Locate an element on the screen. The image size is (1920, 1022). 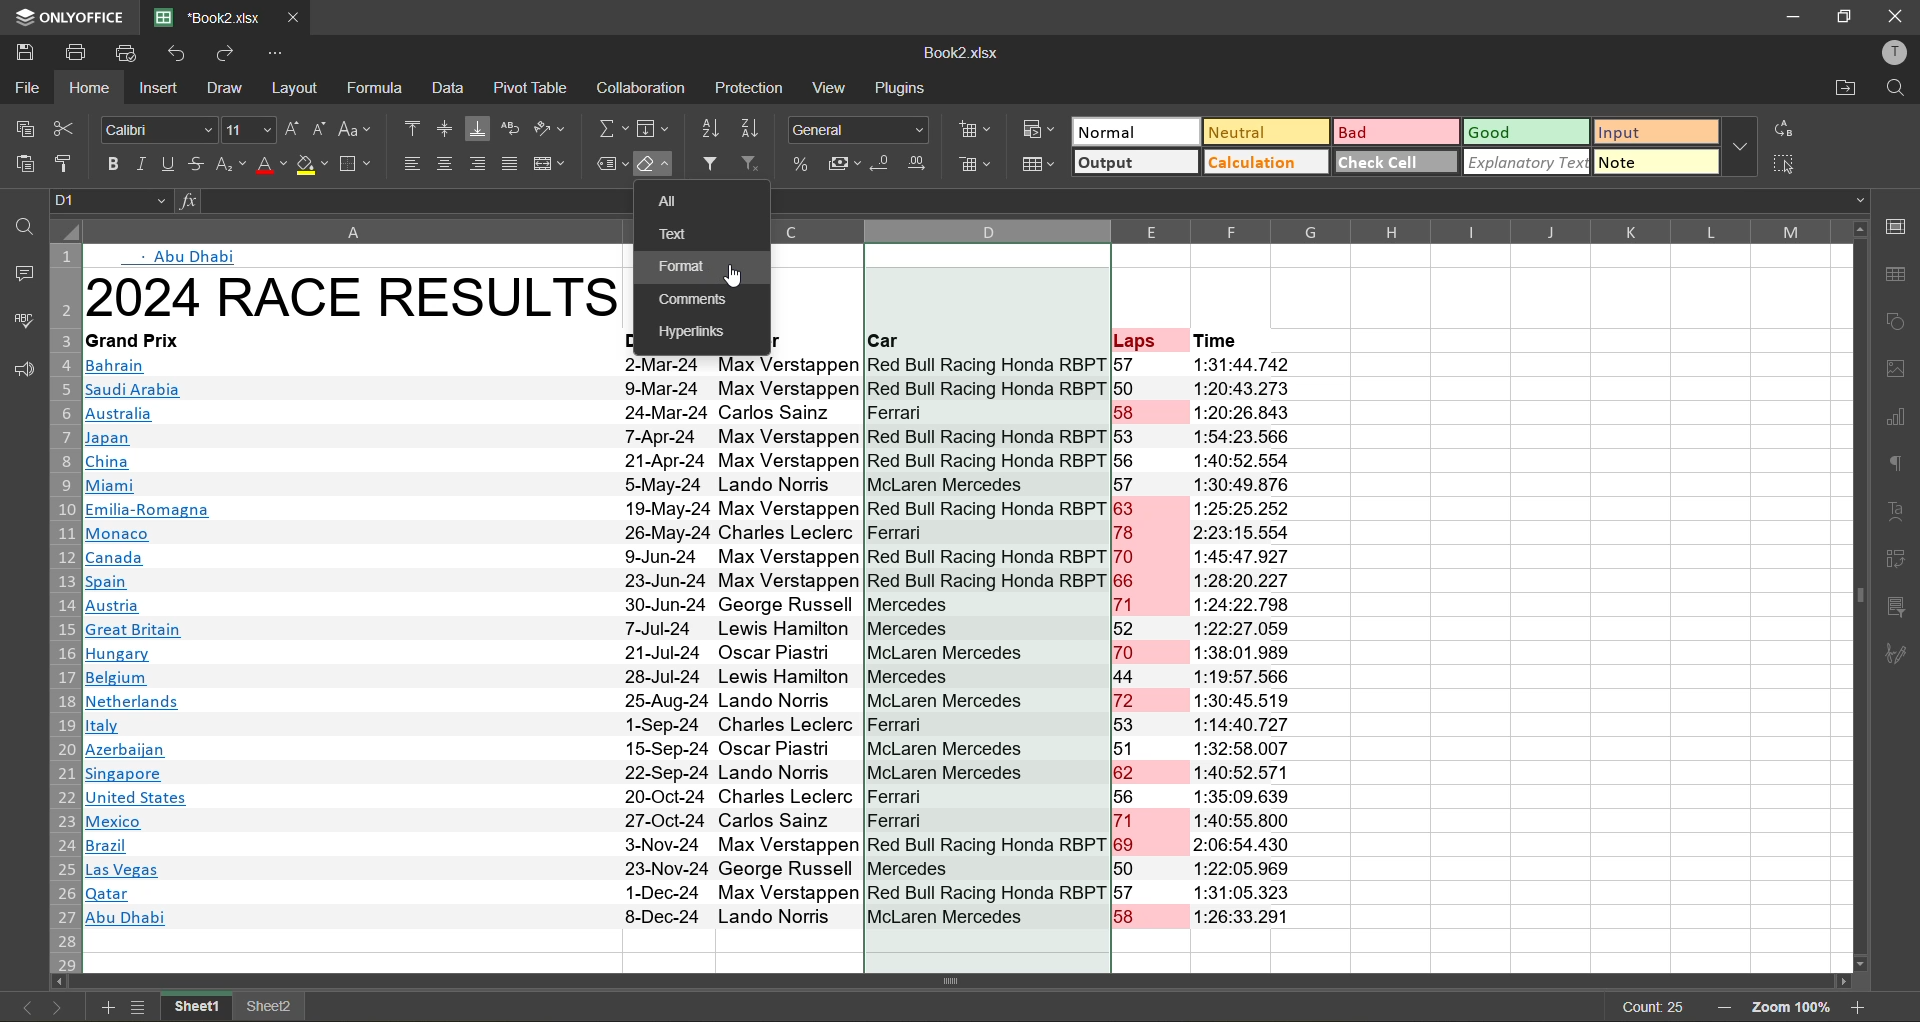
cursor is located at coordinates (737, 279).